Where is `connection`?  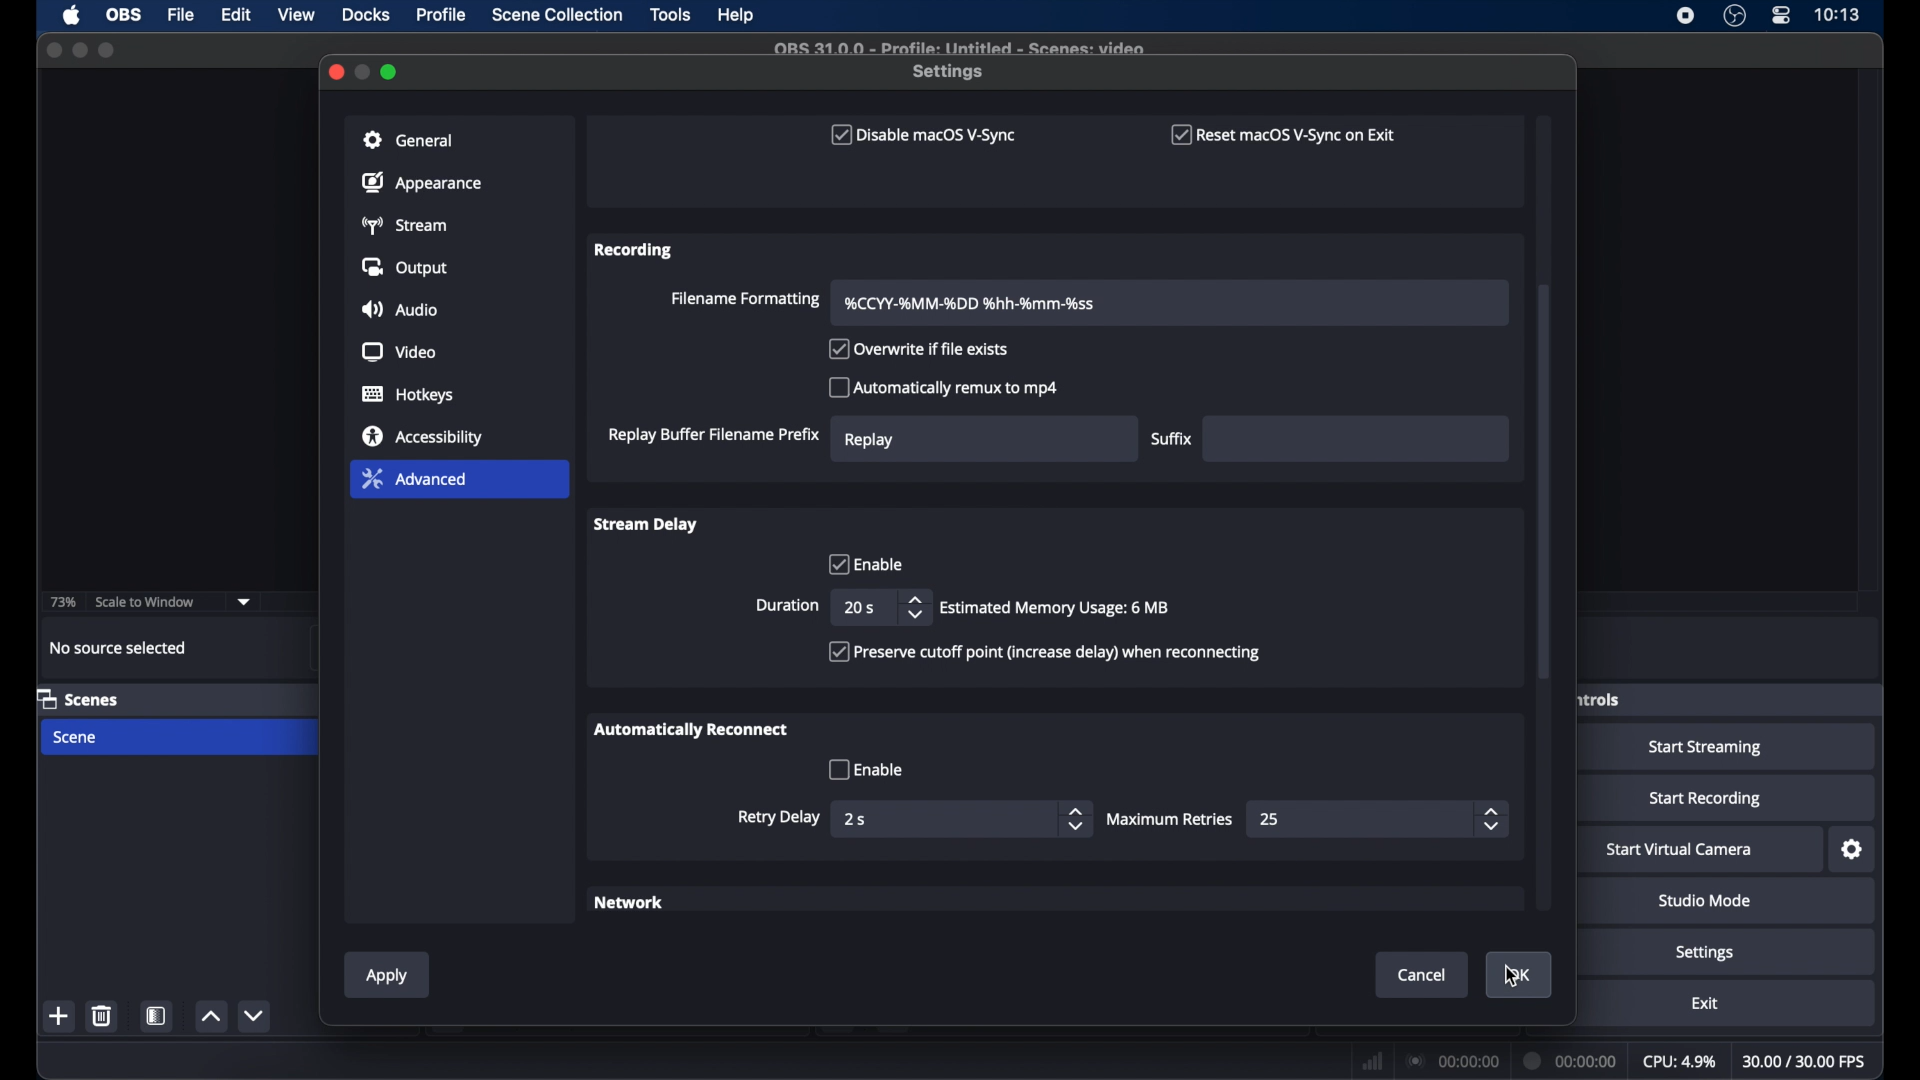 connection is located at coordinates (1451, 1060).